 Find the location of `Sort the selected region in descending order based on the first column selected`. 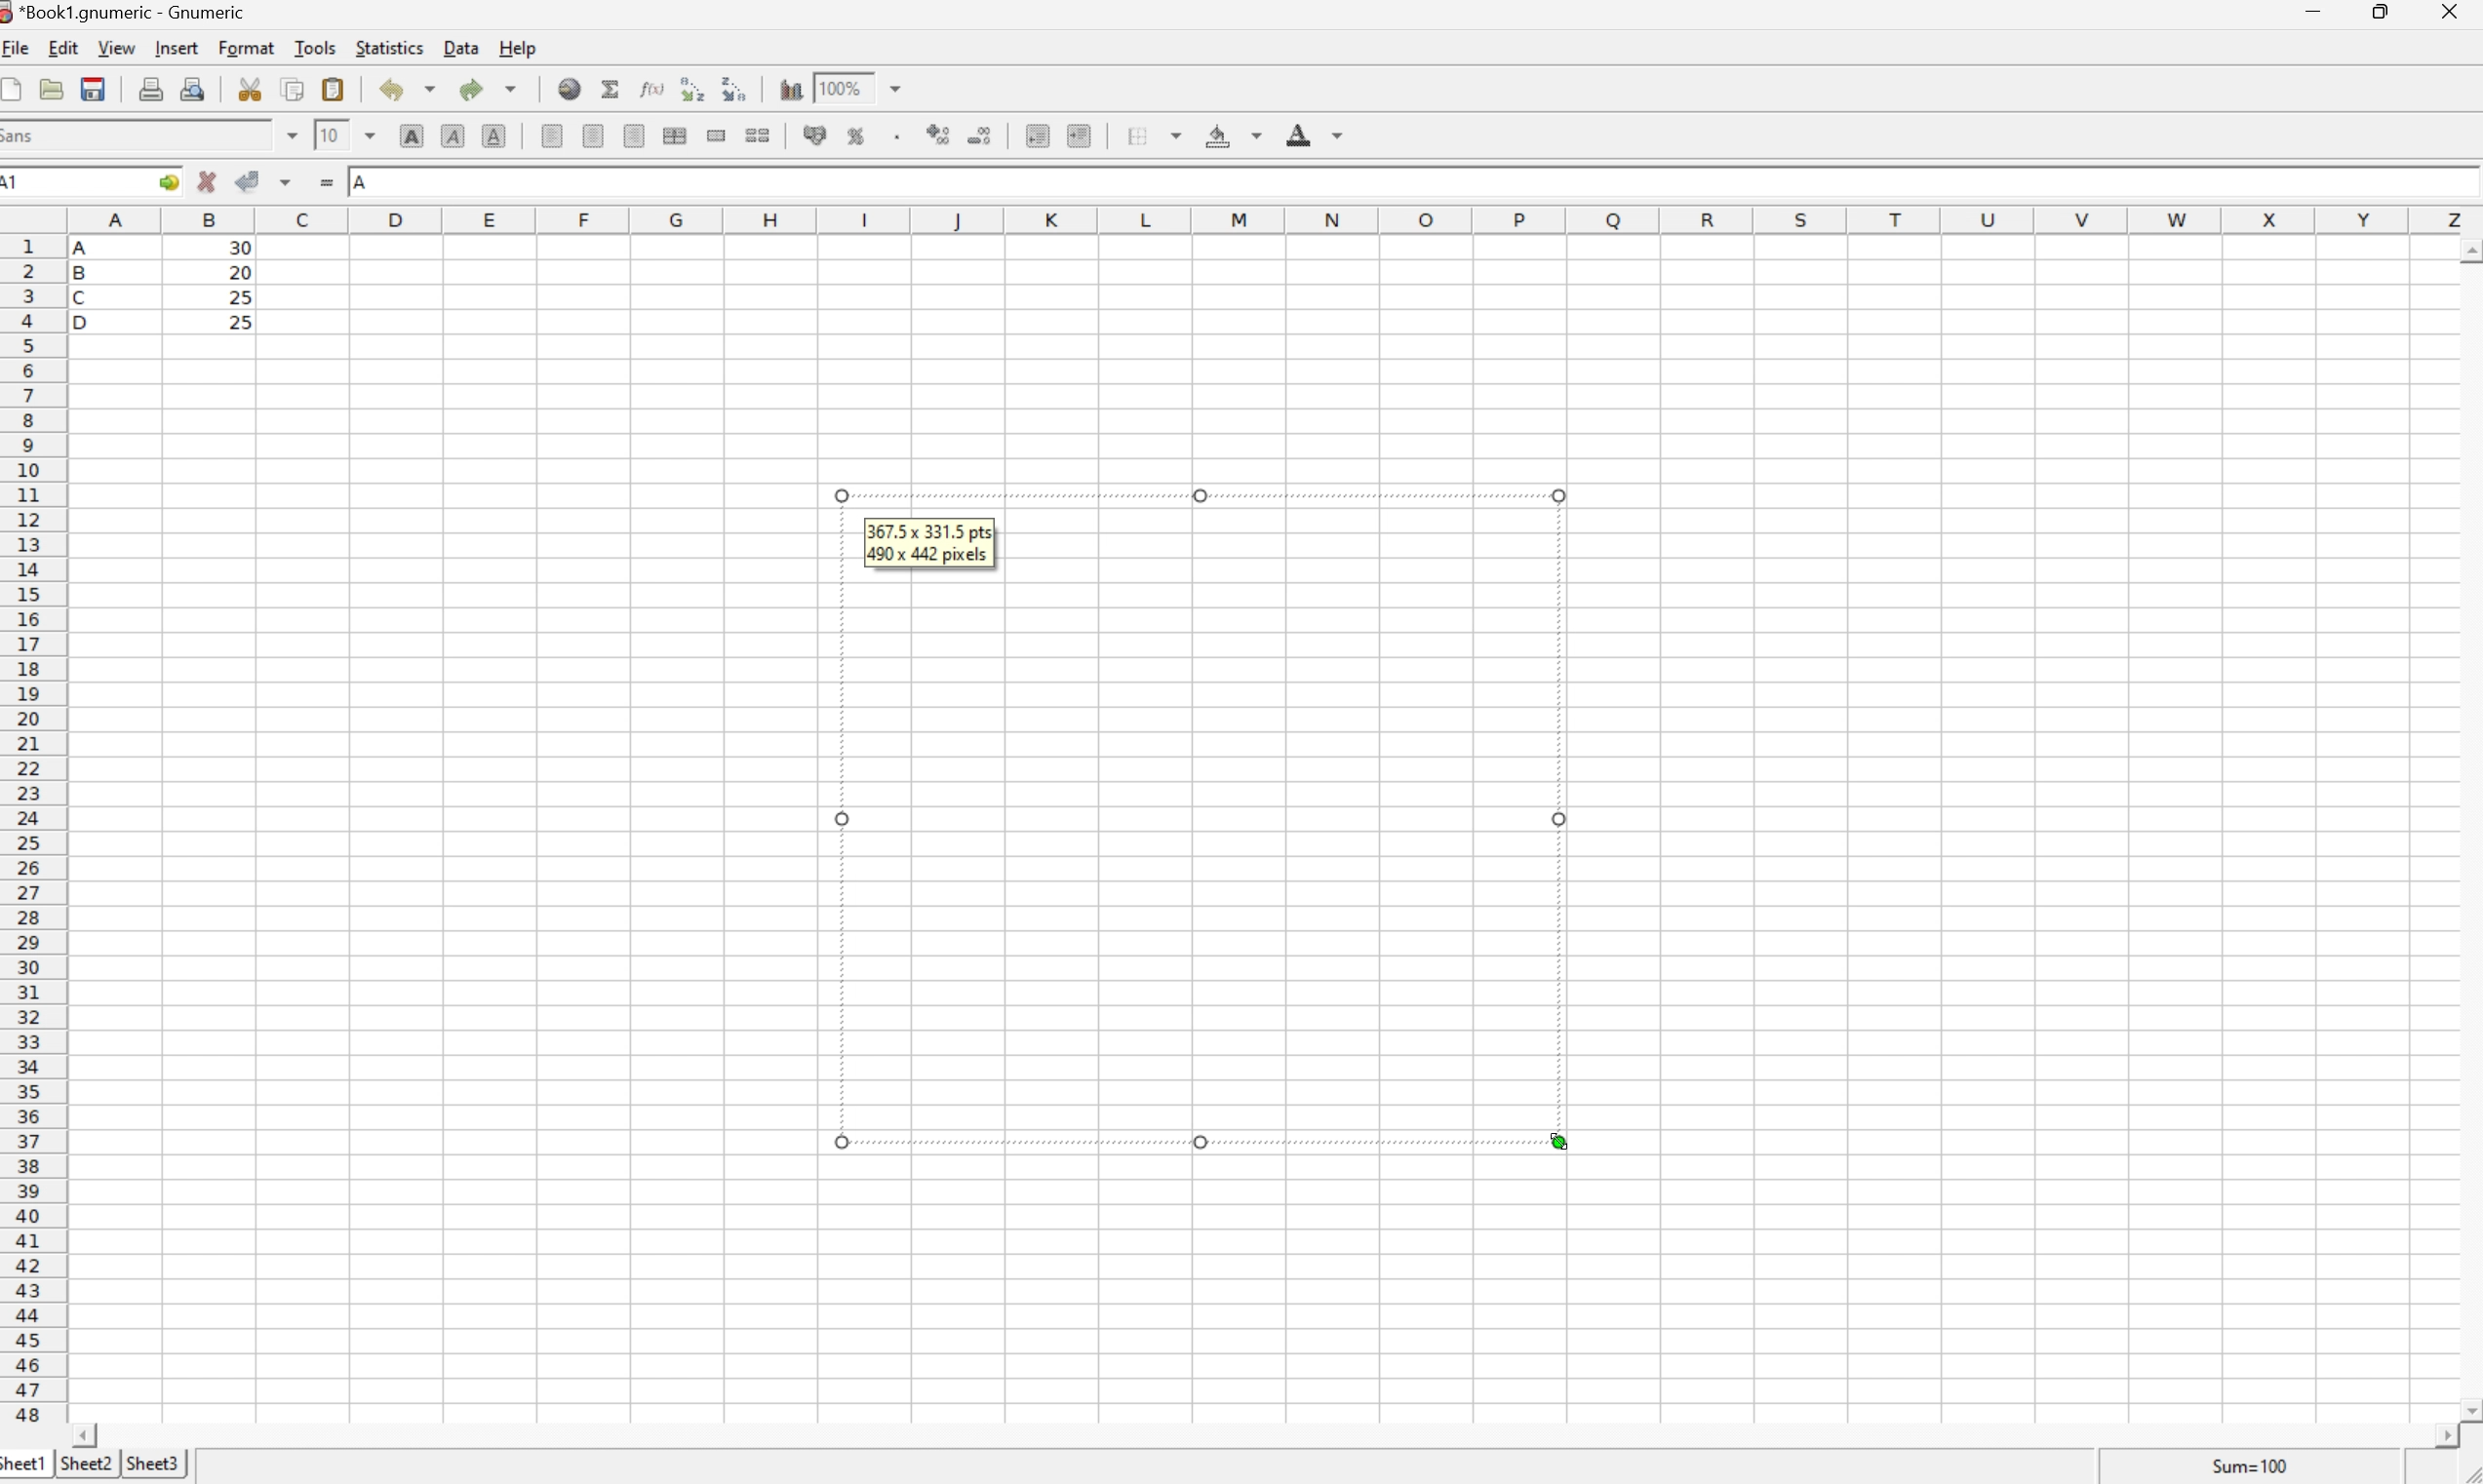

Sort the selected region in descending order based on the first column selected is located at coordinates (691, 87).